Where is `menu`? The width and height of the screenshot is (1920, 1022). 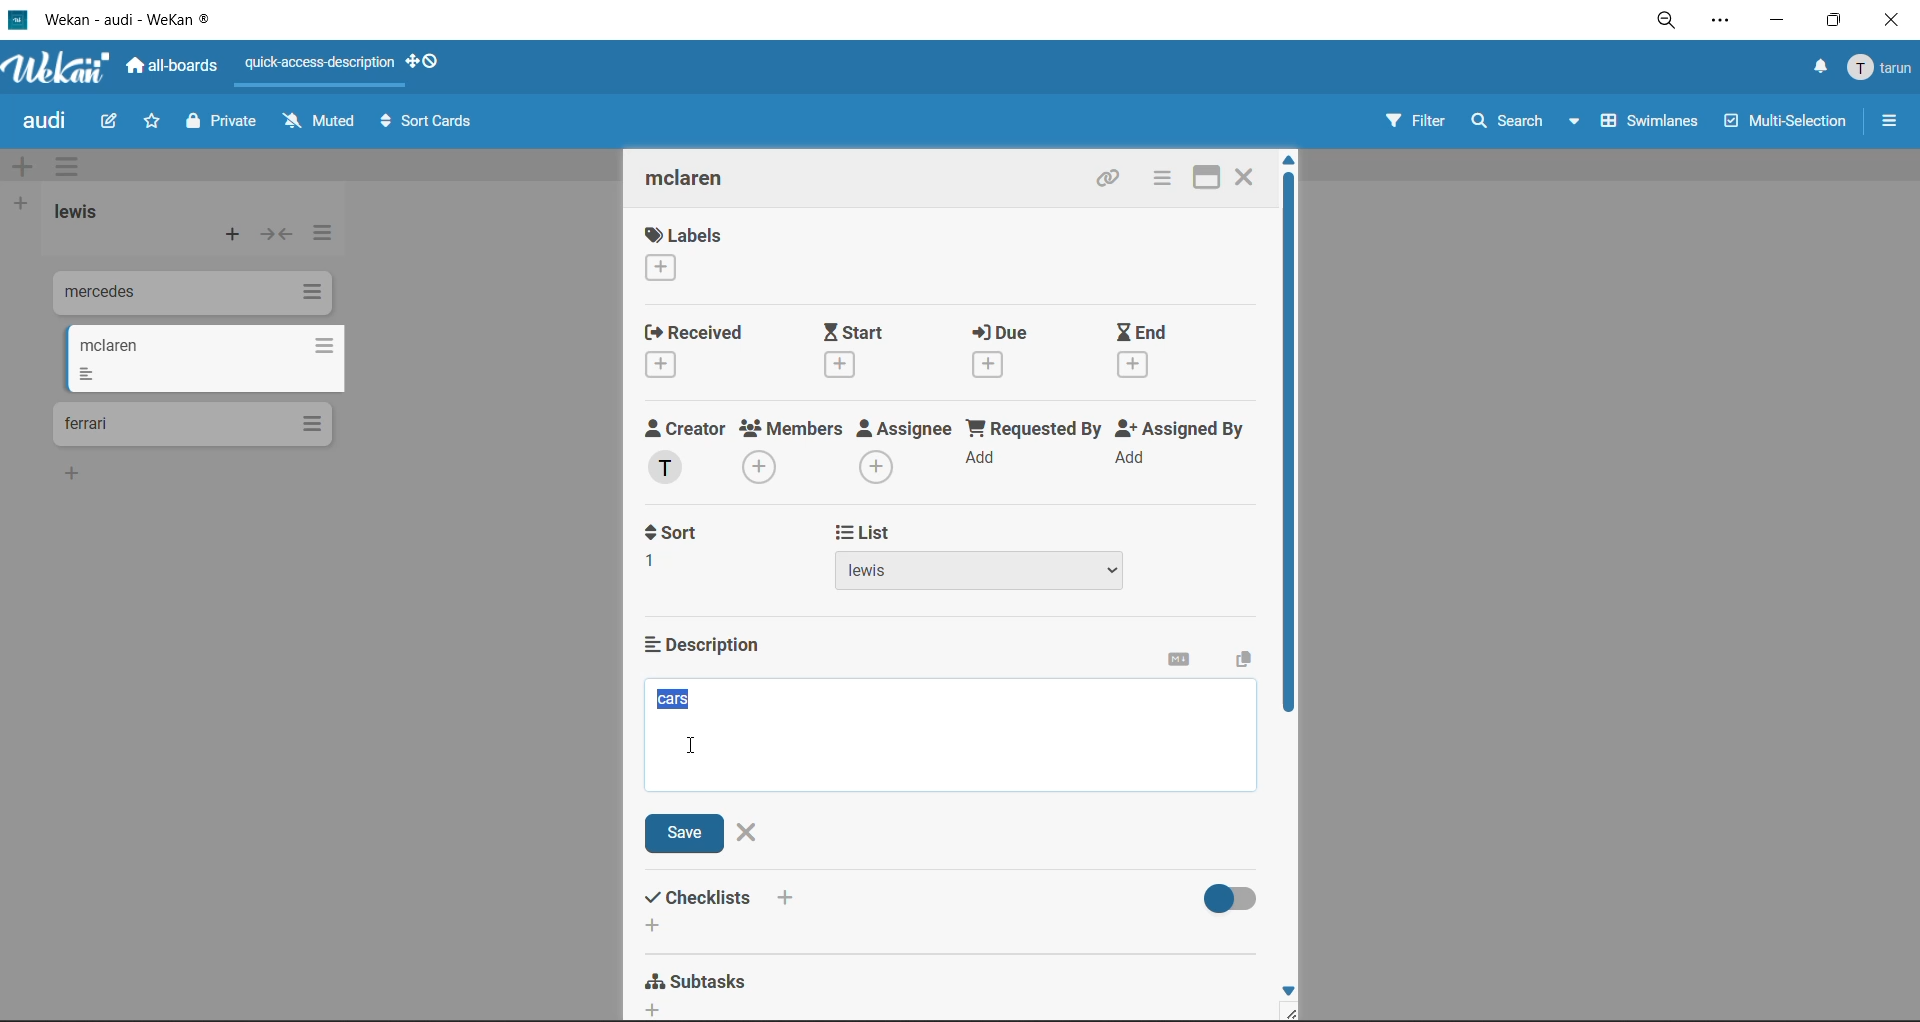
menu is located at coordinates (1882, 69).